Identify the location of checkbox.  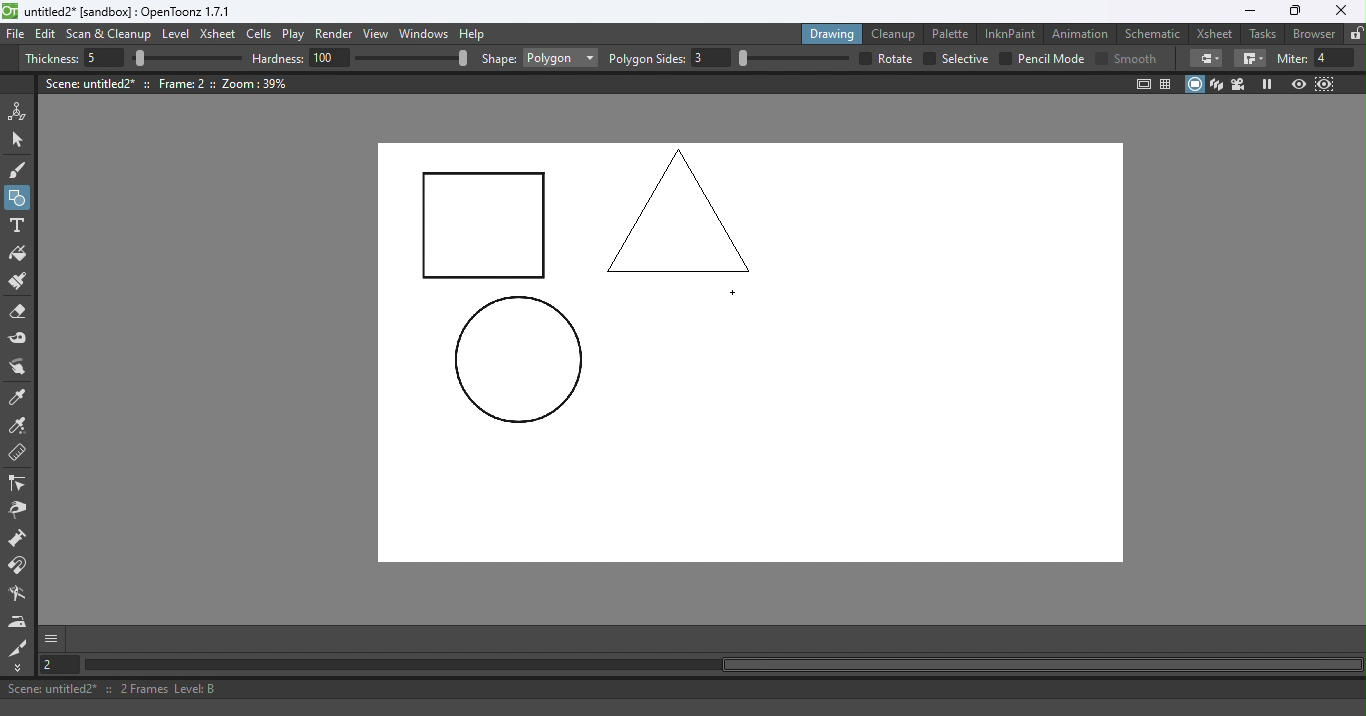
(863, 58).